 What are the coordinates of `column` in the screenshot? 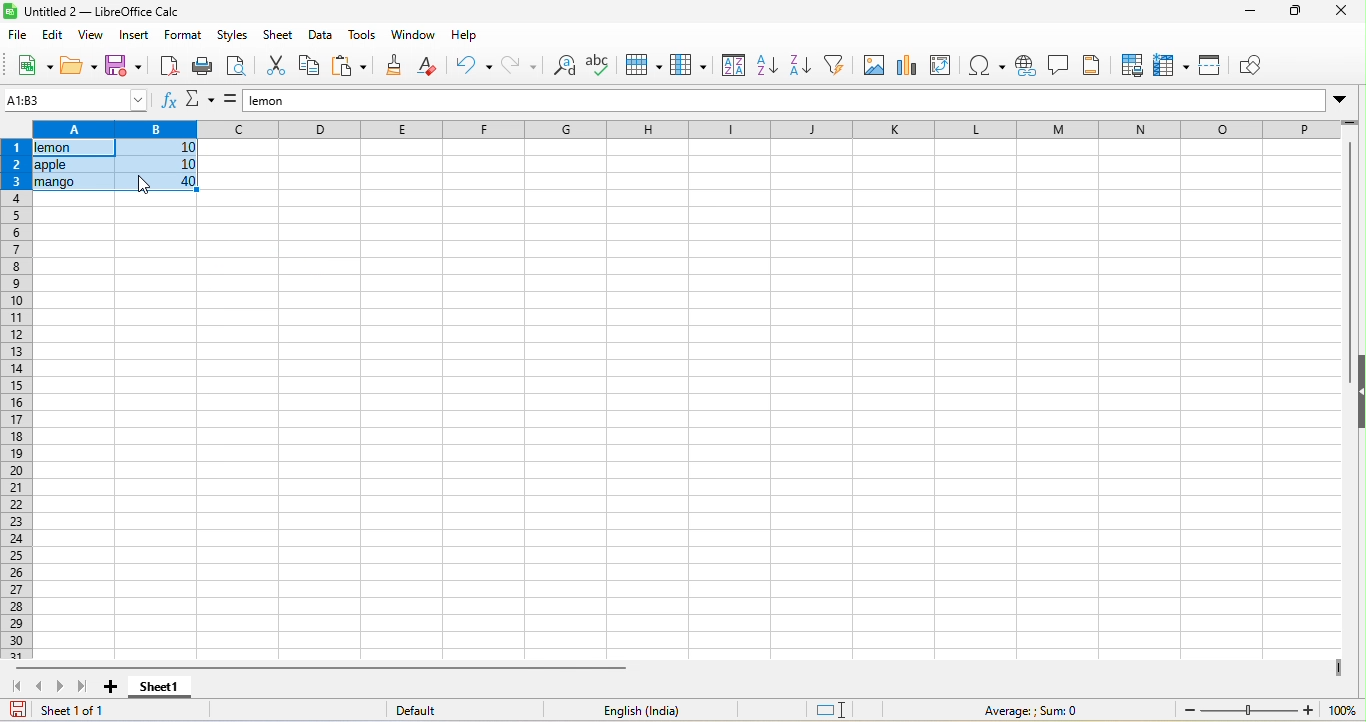 It's located at (689, 66).